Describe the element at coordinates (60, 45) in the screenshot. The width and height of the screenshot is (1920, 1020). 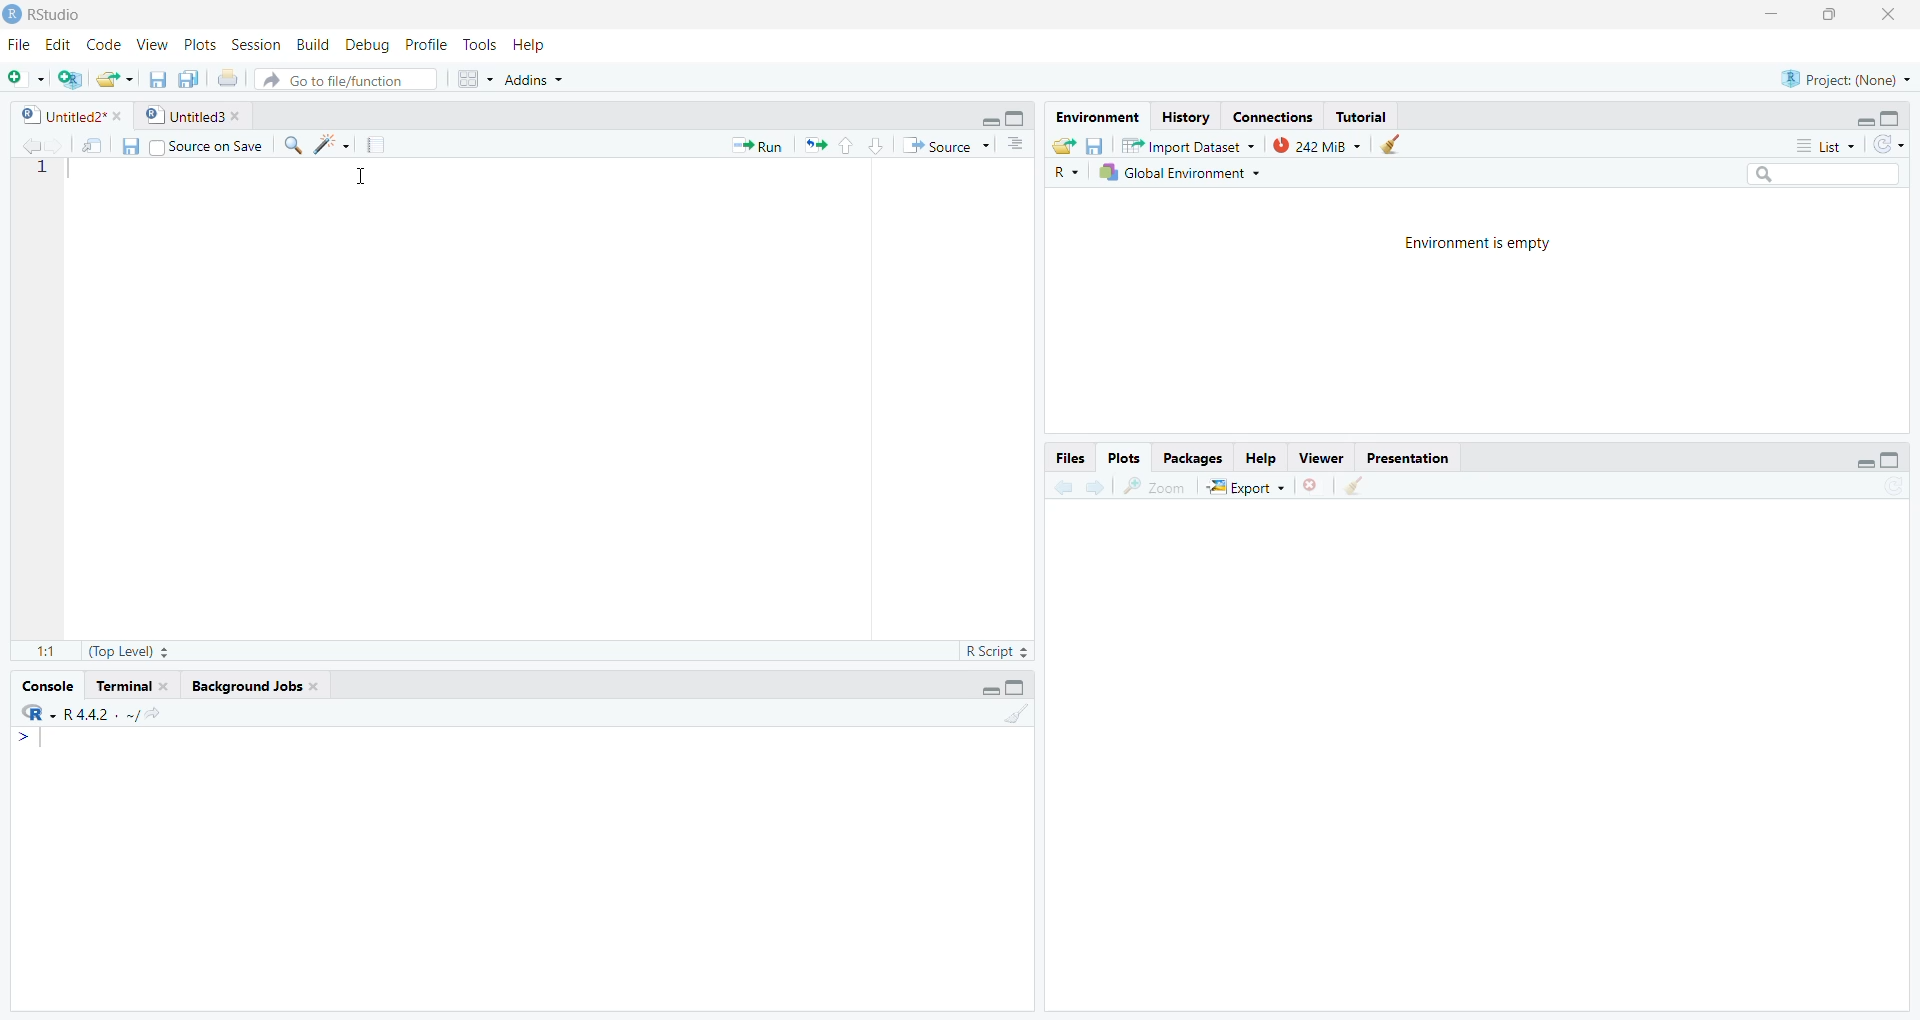
I see `Edit` at that location.